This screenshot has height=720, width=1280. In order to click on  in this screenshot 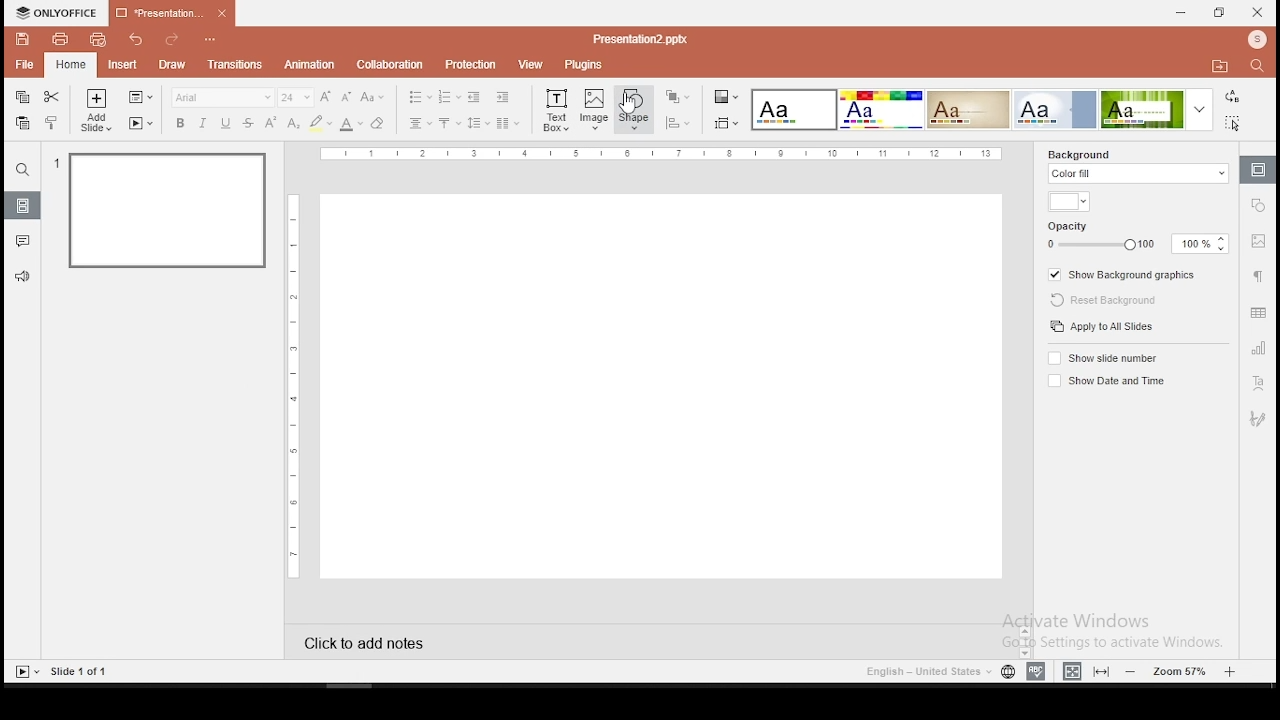, I will do `click(23, 169)`.